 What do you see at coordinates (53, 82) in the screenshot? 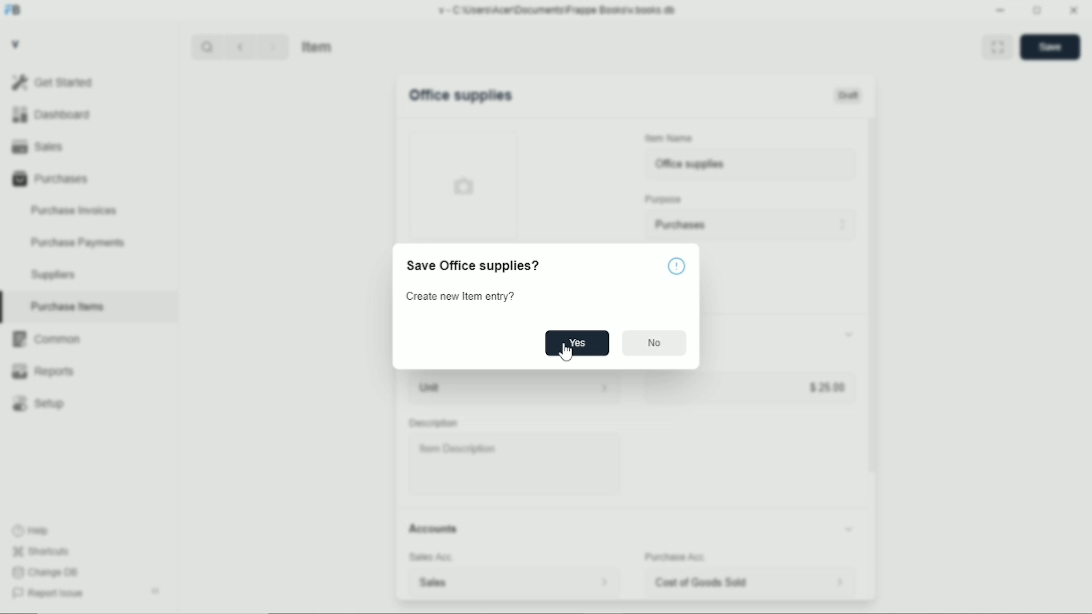
I see `get started` at bounding box center [53, 82].